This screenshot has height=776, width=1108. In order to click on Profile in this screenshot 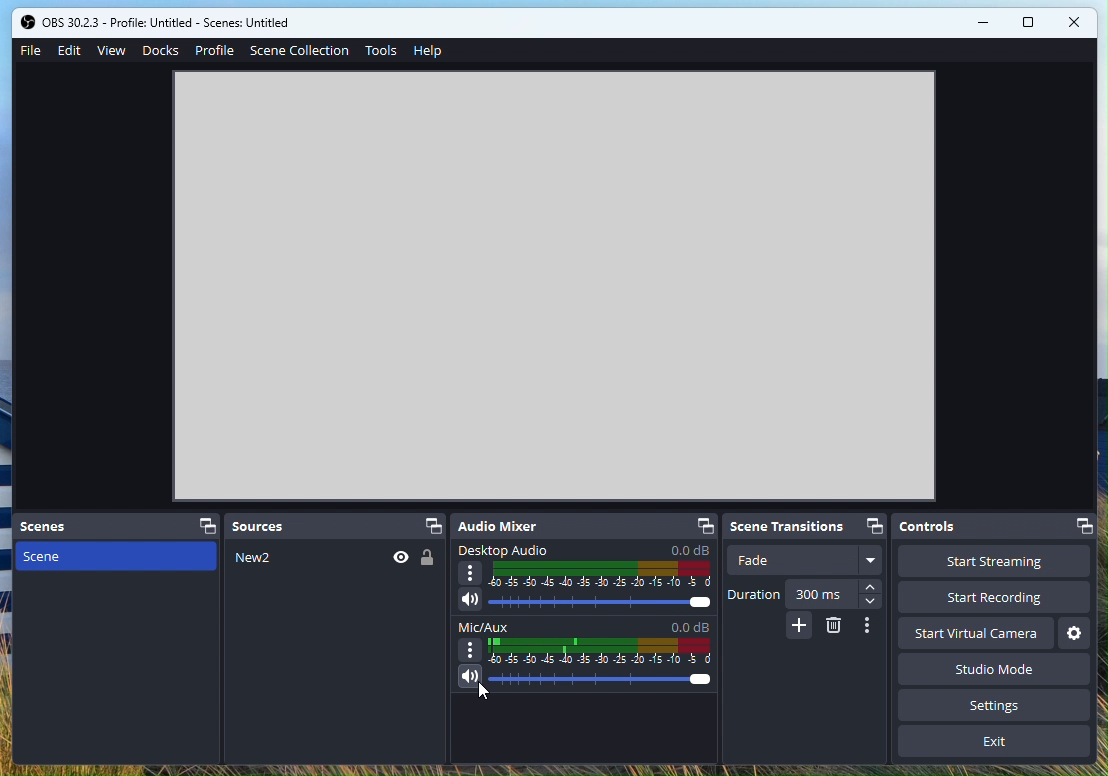, I will do `click(217, 49)`.